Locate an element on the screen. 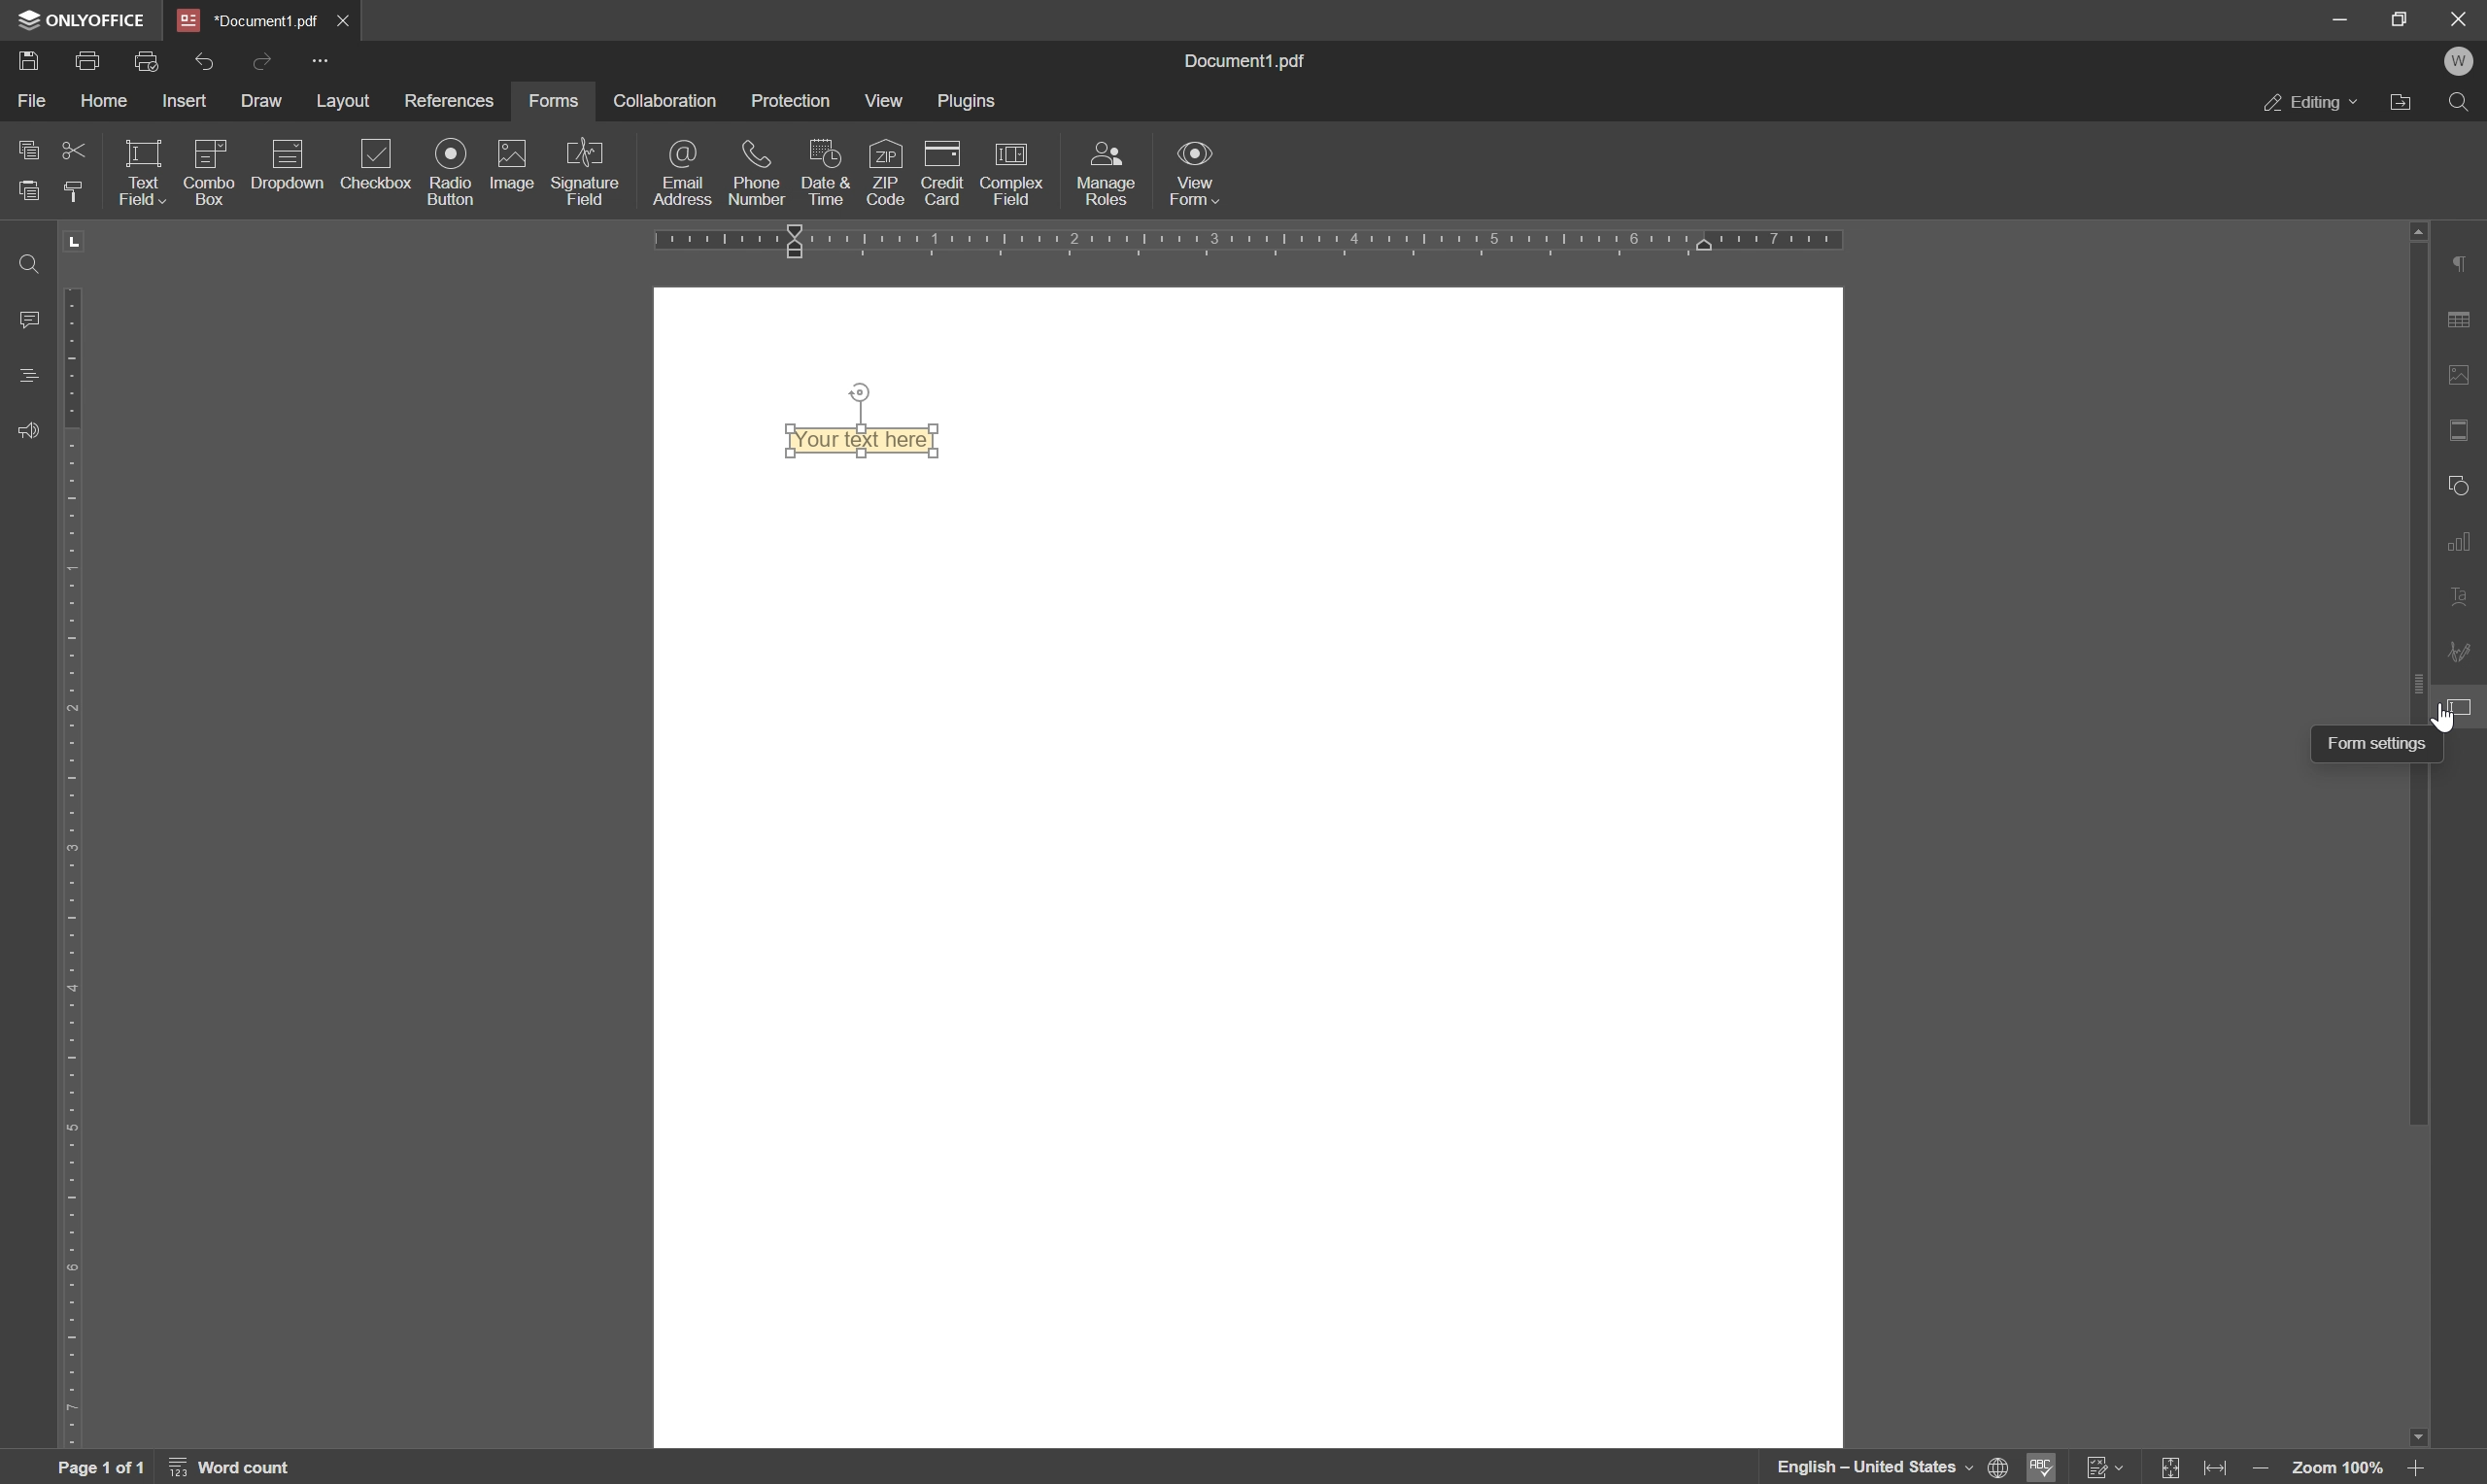 Image resolution: width=2487 pixels, height=1484 pixels. find is located at coordinates (2462, 101).